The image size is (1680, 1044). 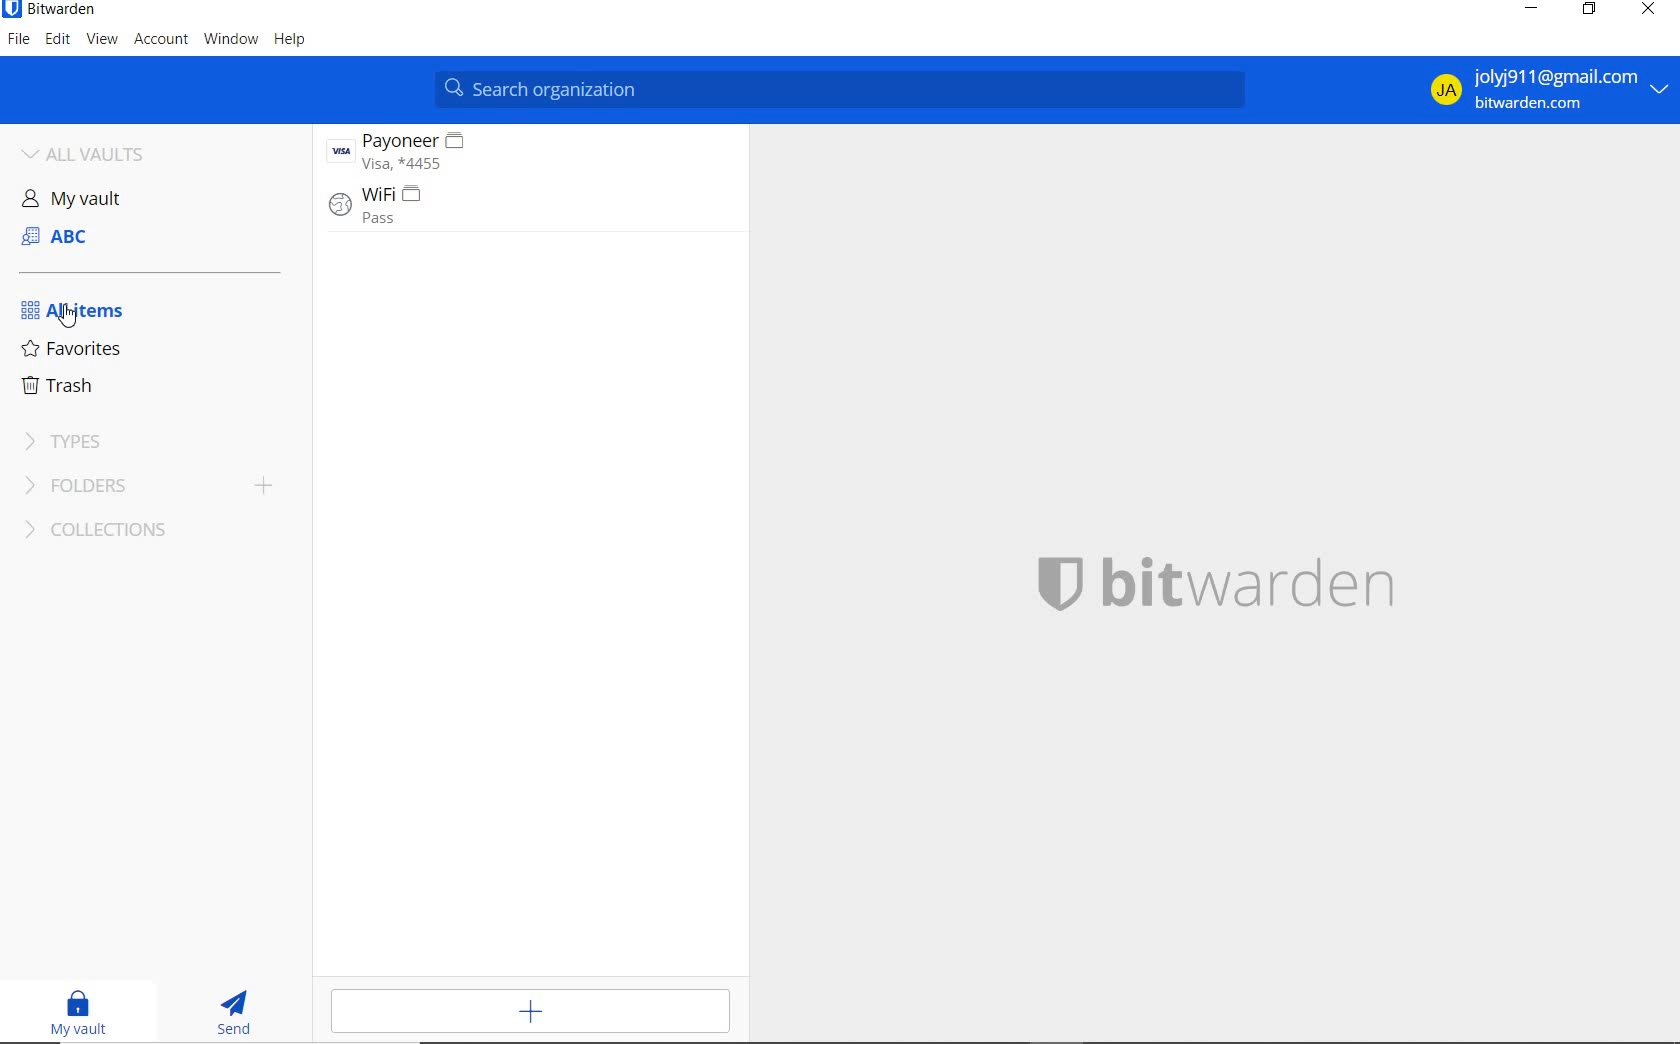 What do you see at coordinates (1542, 90) in the screenshot?
I see `ACCOUNT DETAILS AND OPTIONS` at bounding box center [1542, 90].